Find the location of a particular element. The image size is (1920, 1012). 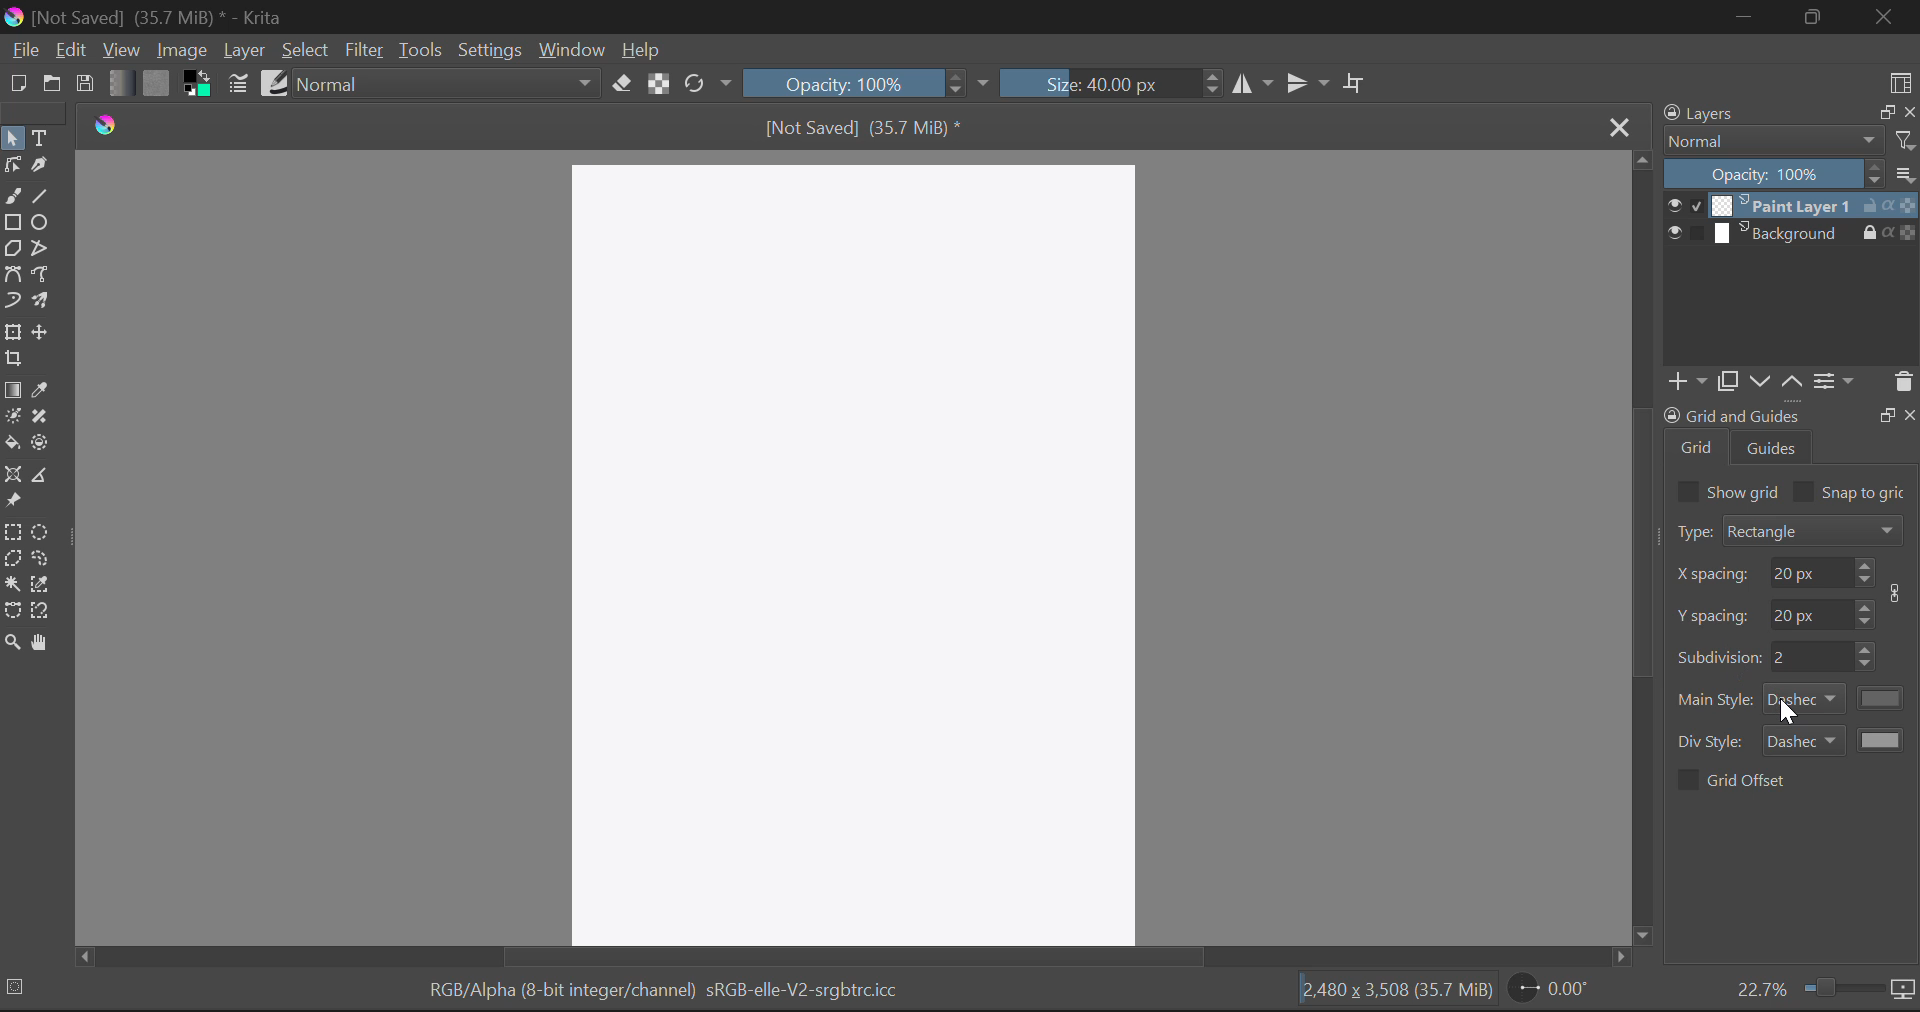

sub division is located at coordinates (1718, 655).